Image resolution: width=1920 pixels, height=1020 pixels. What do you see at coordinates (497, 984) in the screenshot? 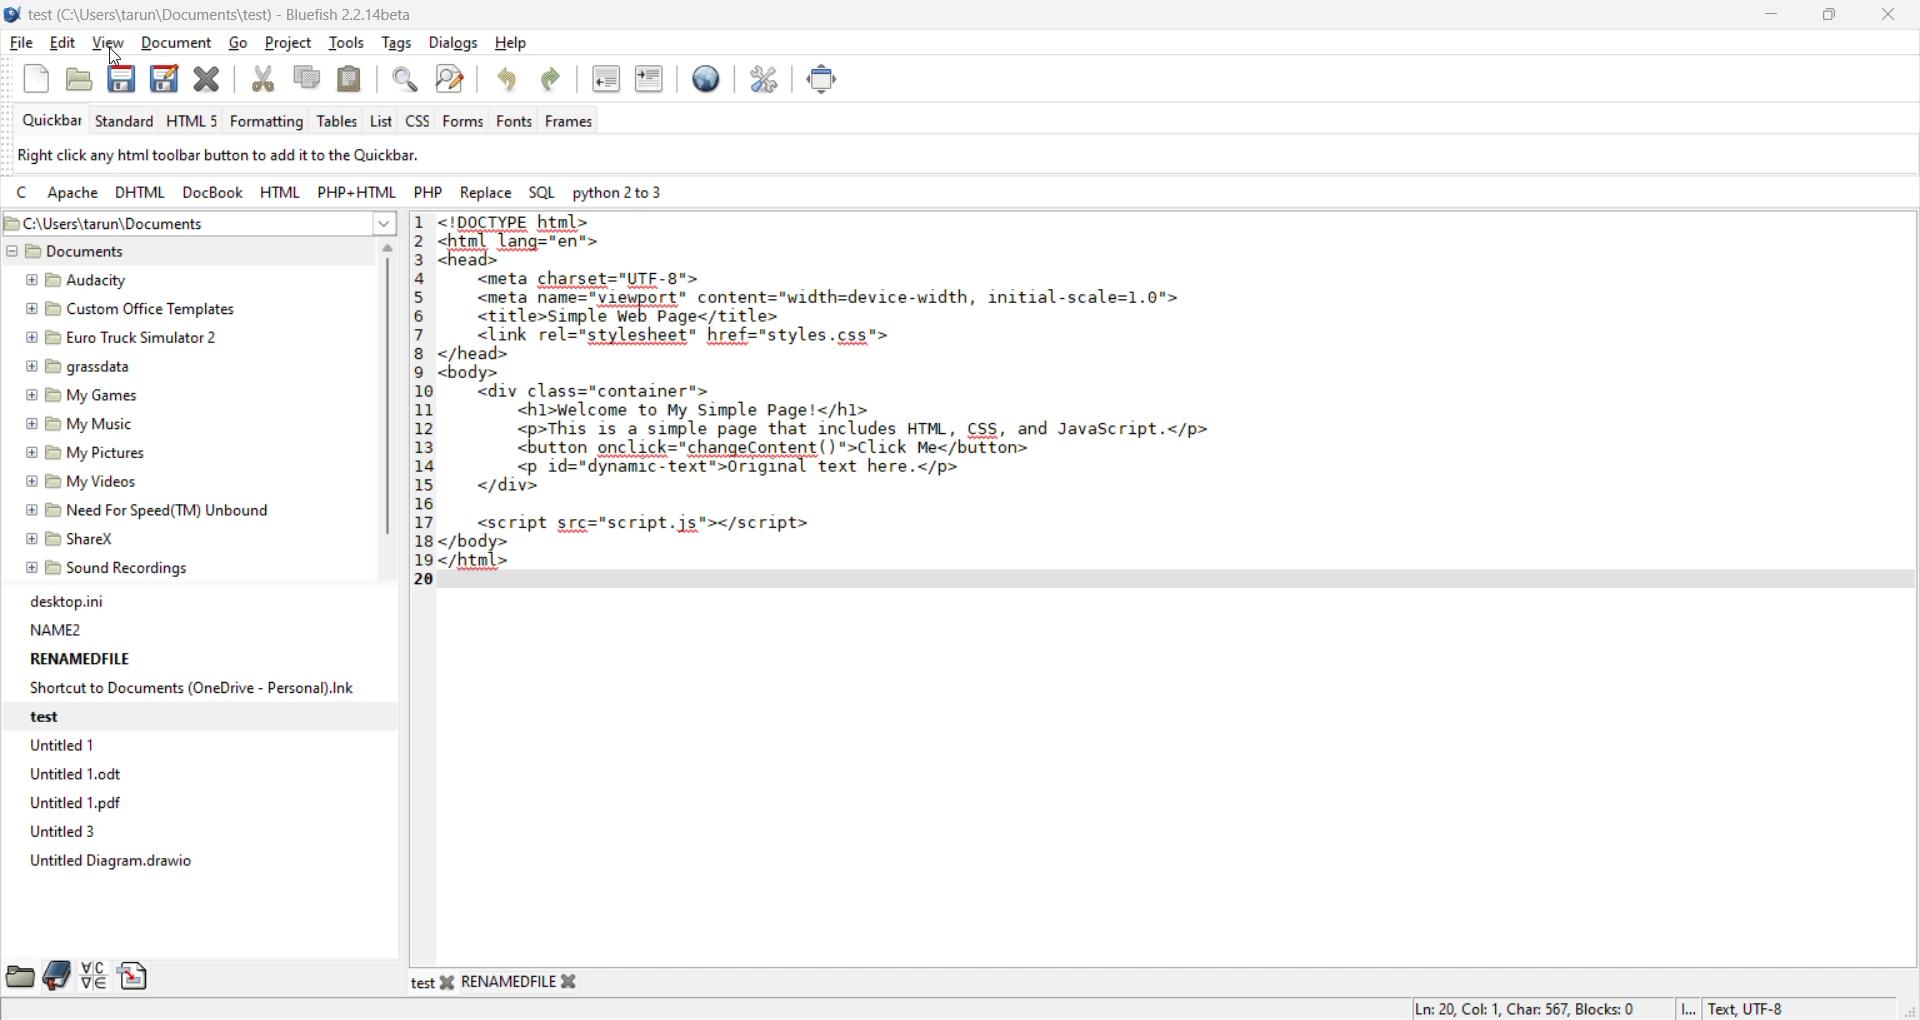
I see `tabs` at bounding box center [497, 984].